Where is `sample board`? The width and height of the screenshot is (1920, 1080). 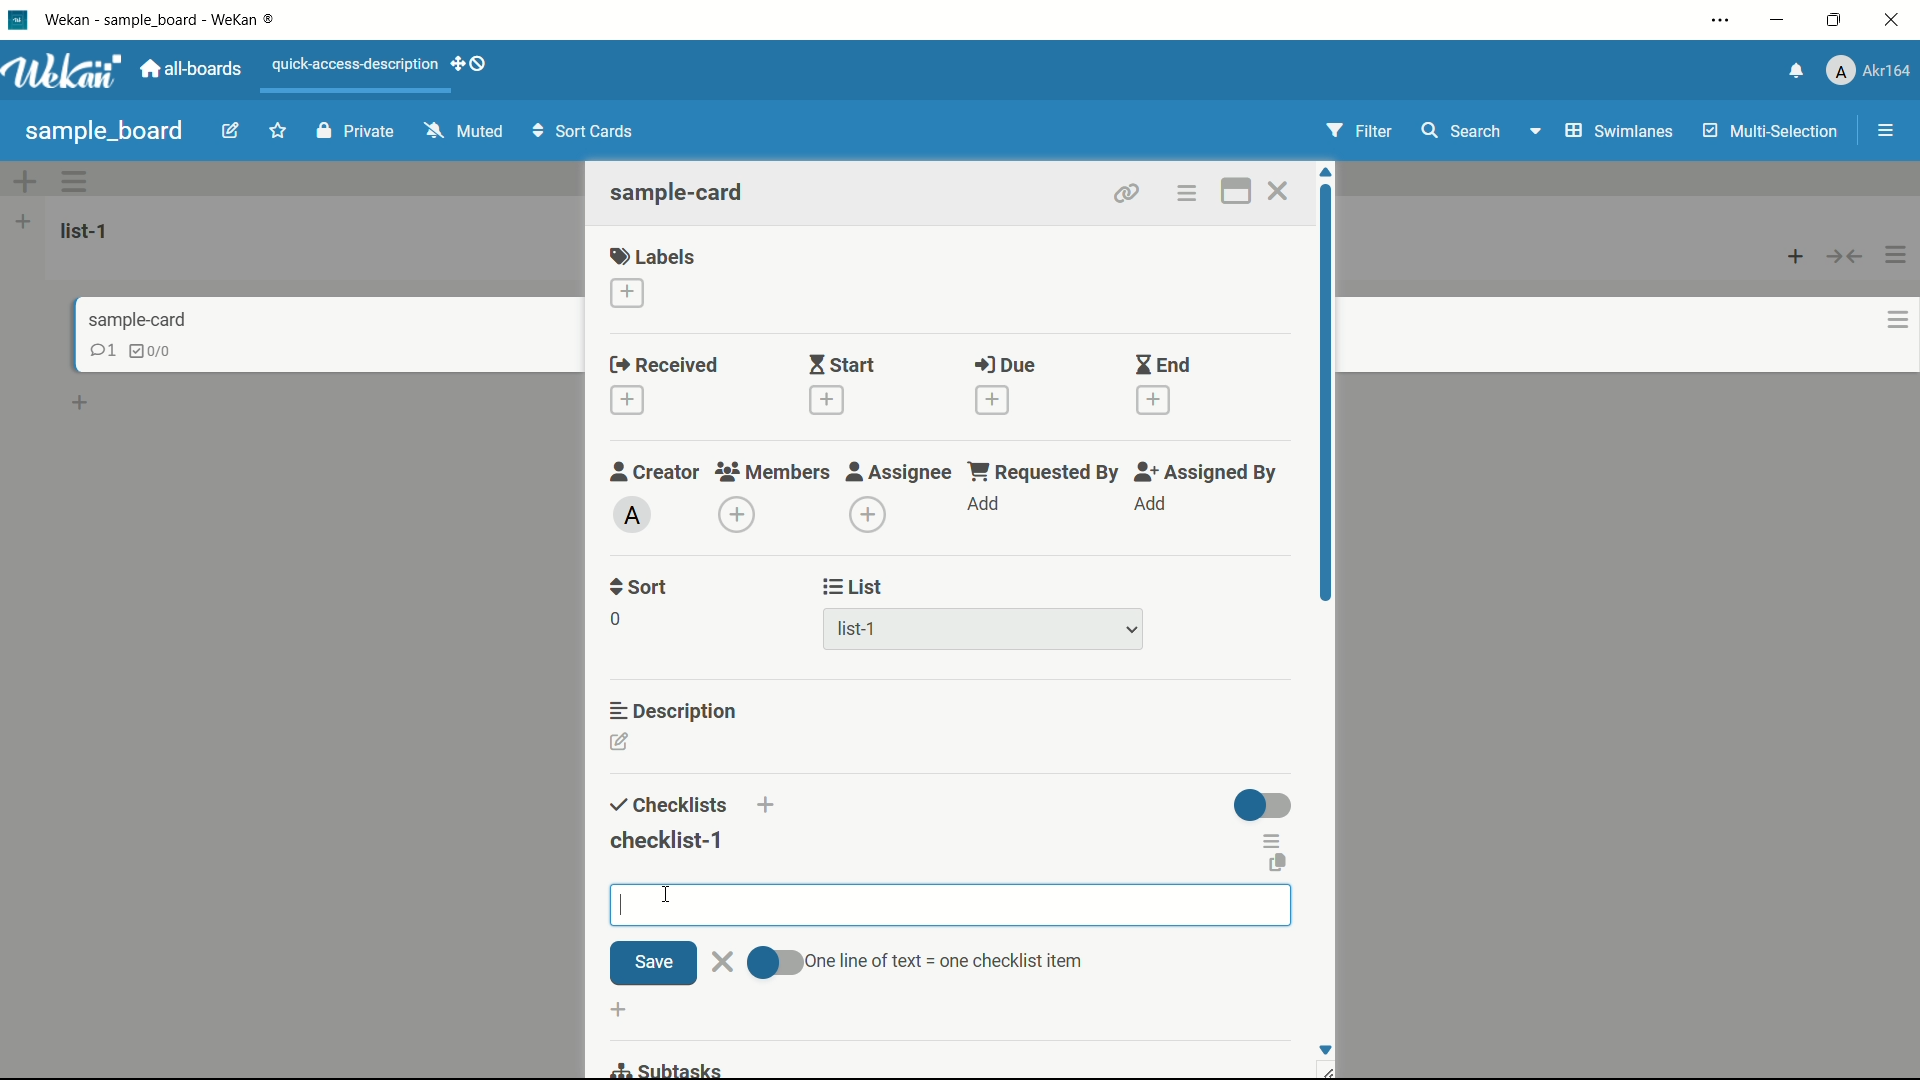 sample board is located at coordinates (103, 130).